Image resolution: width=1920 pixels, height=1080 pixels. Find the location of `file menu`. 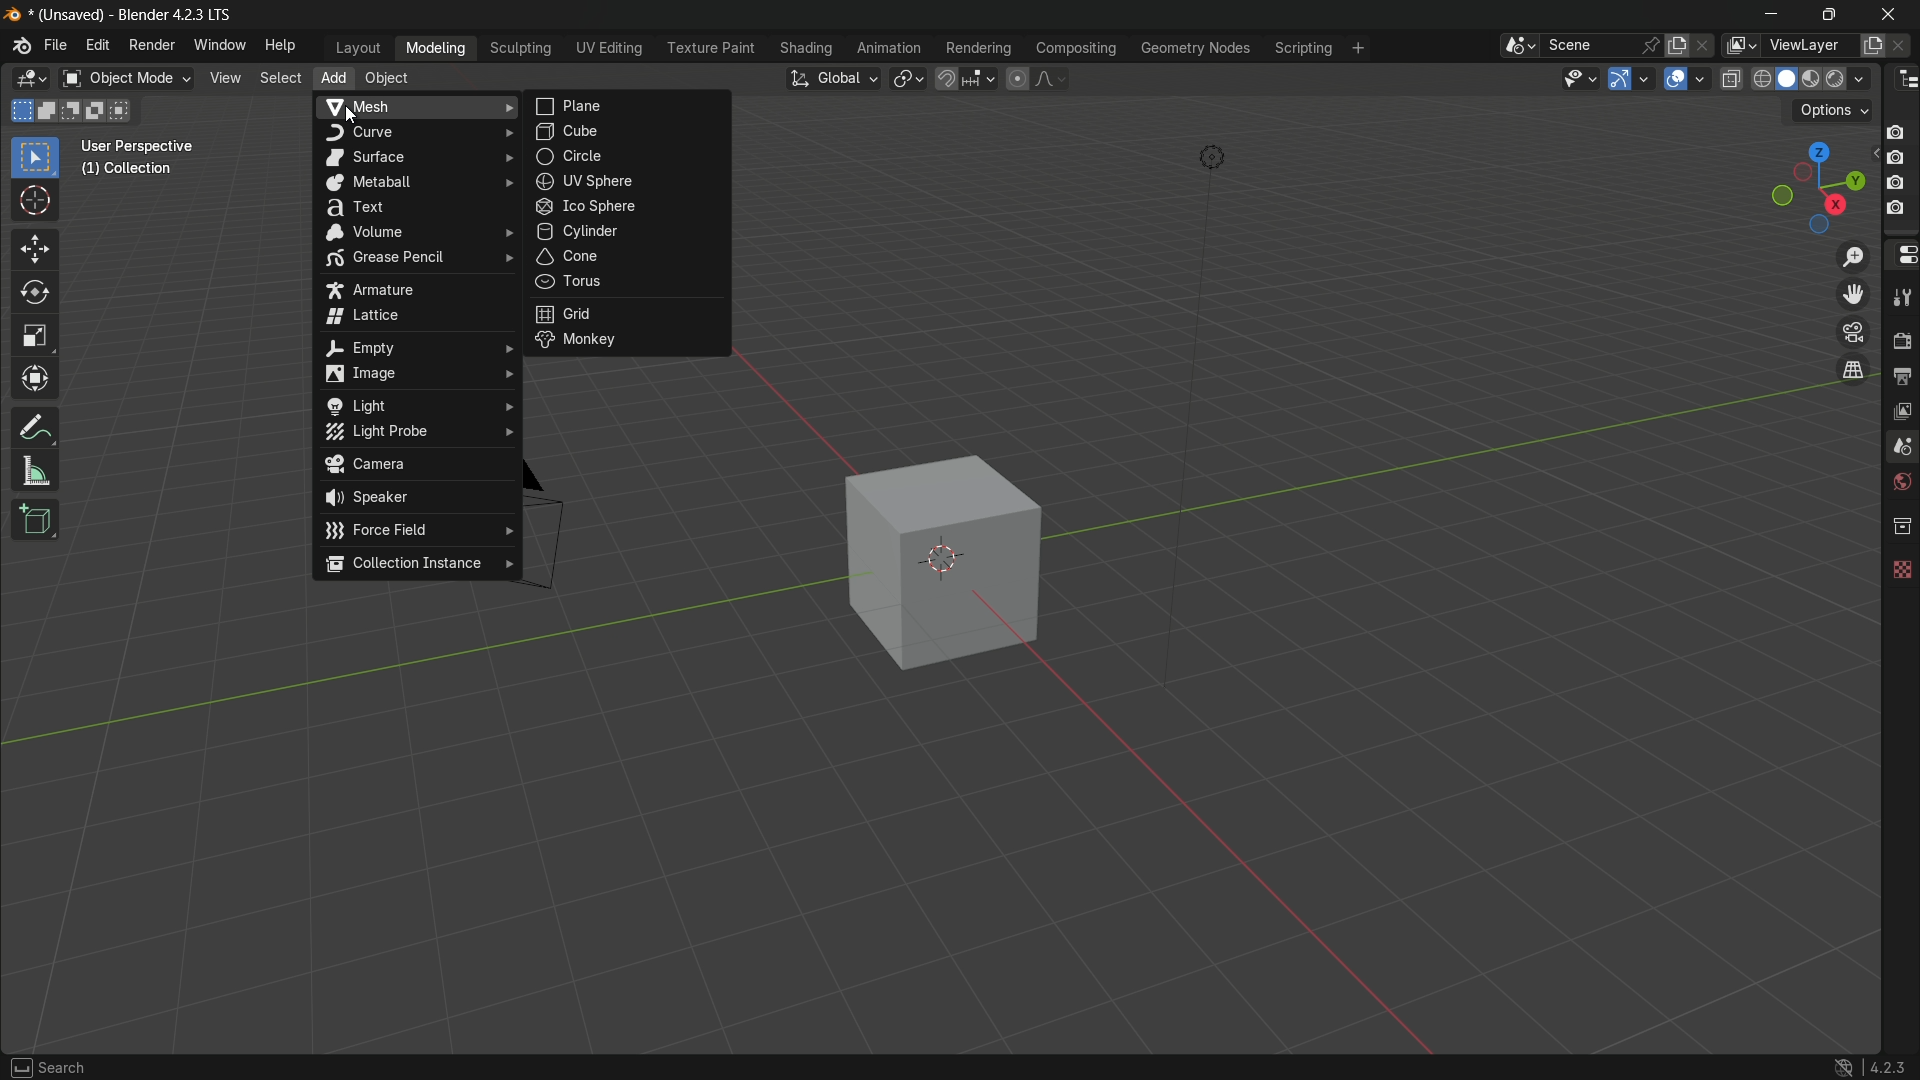

file menu is located at coordinates (57, 46).